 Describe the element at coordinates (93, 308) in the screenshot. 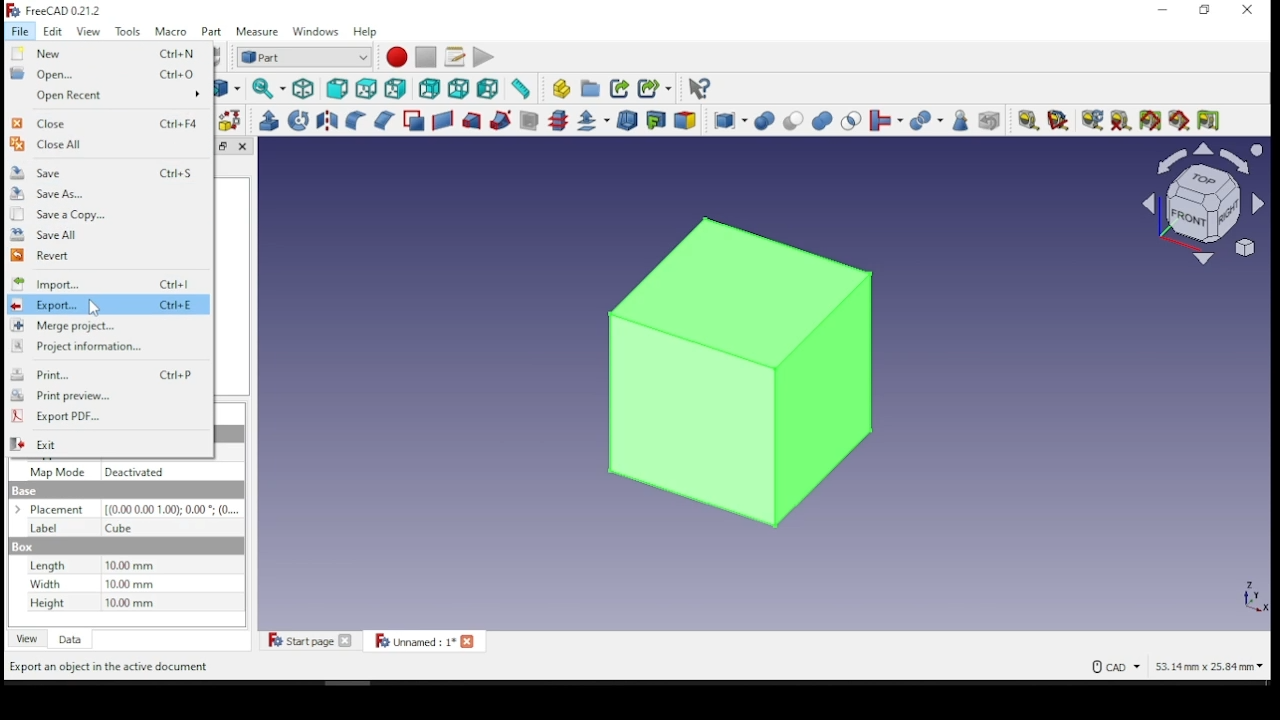

I see `cursor` at that location.